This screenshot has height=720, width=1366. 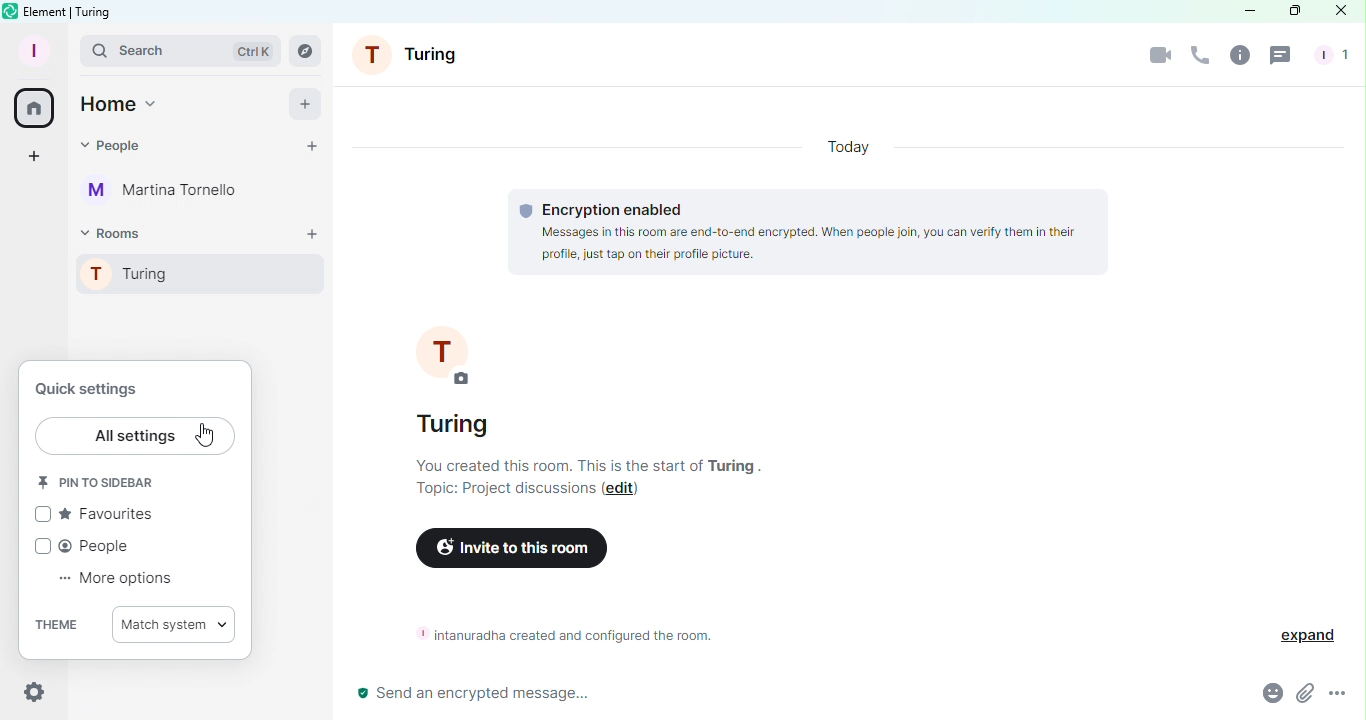 I want to click on Edit, so click(x=624, y=492).